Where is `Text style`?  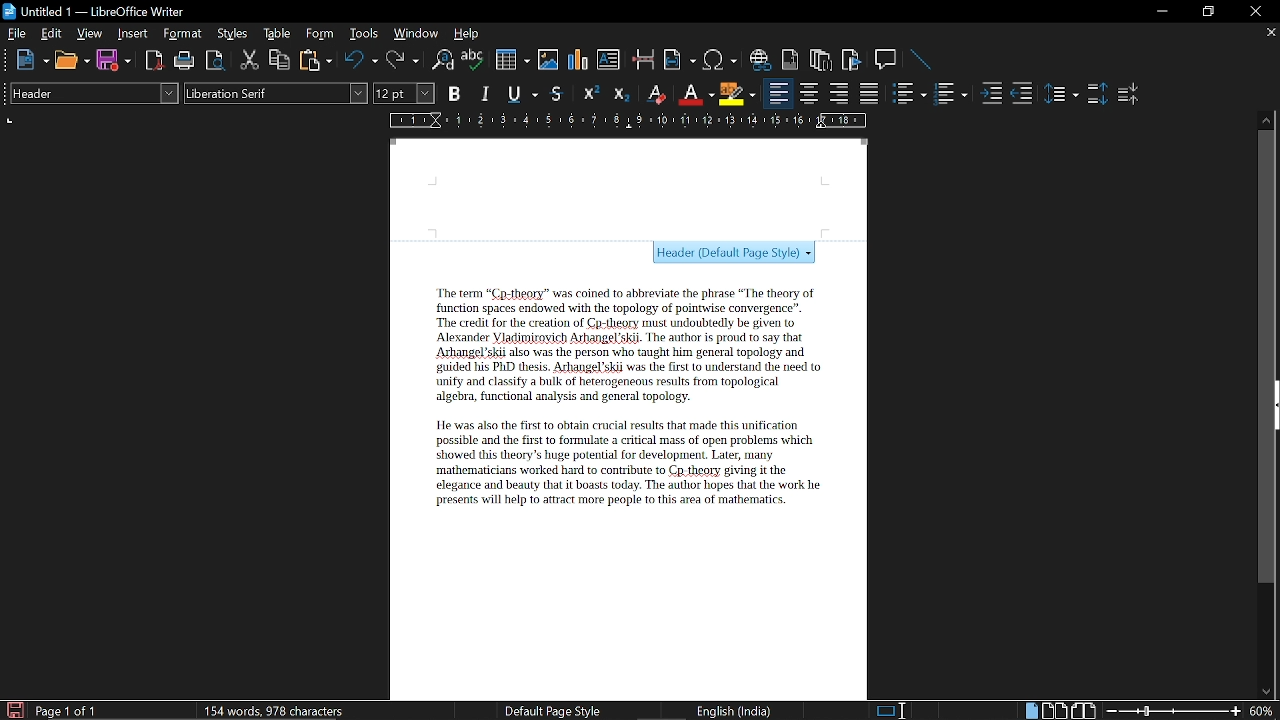
Text style is located at coordinates (277, 93).